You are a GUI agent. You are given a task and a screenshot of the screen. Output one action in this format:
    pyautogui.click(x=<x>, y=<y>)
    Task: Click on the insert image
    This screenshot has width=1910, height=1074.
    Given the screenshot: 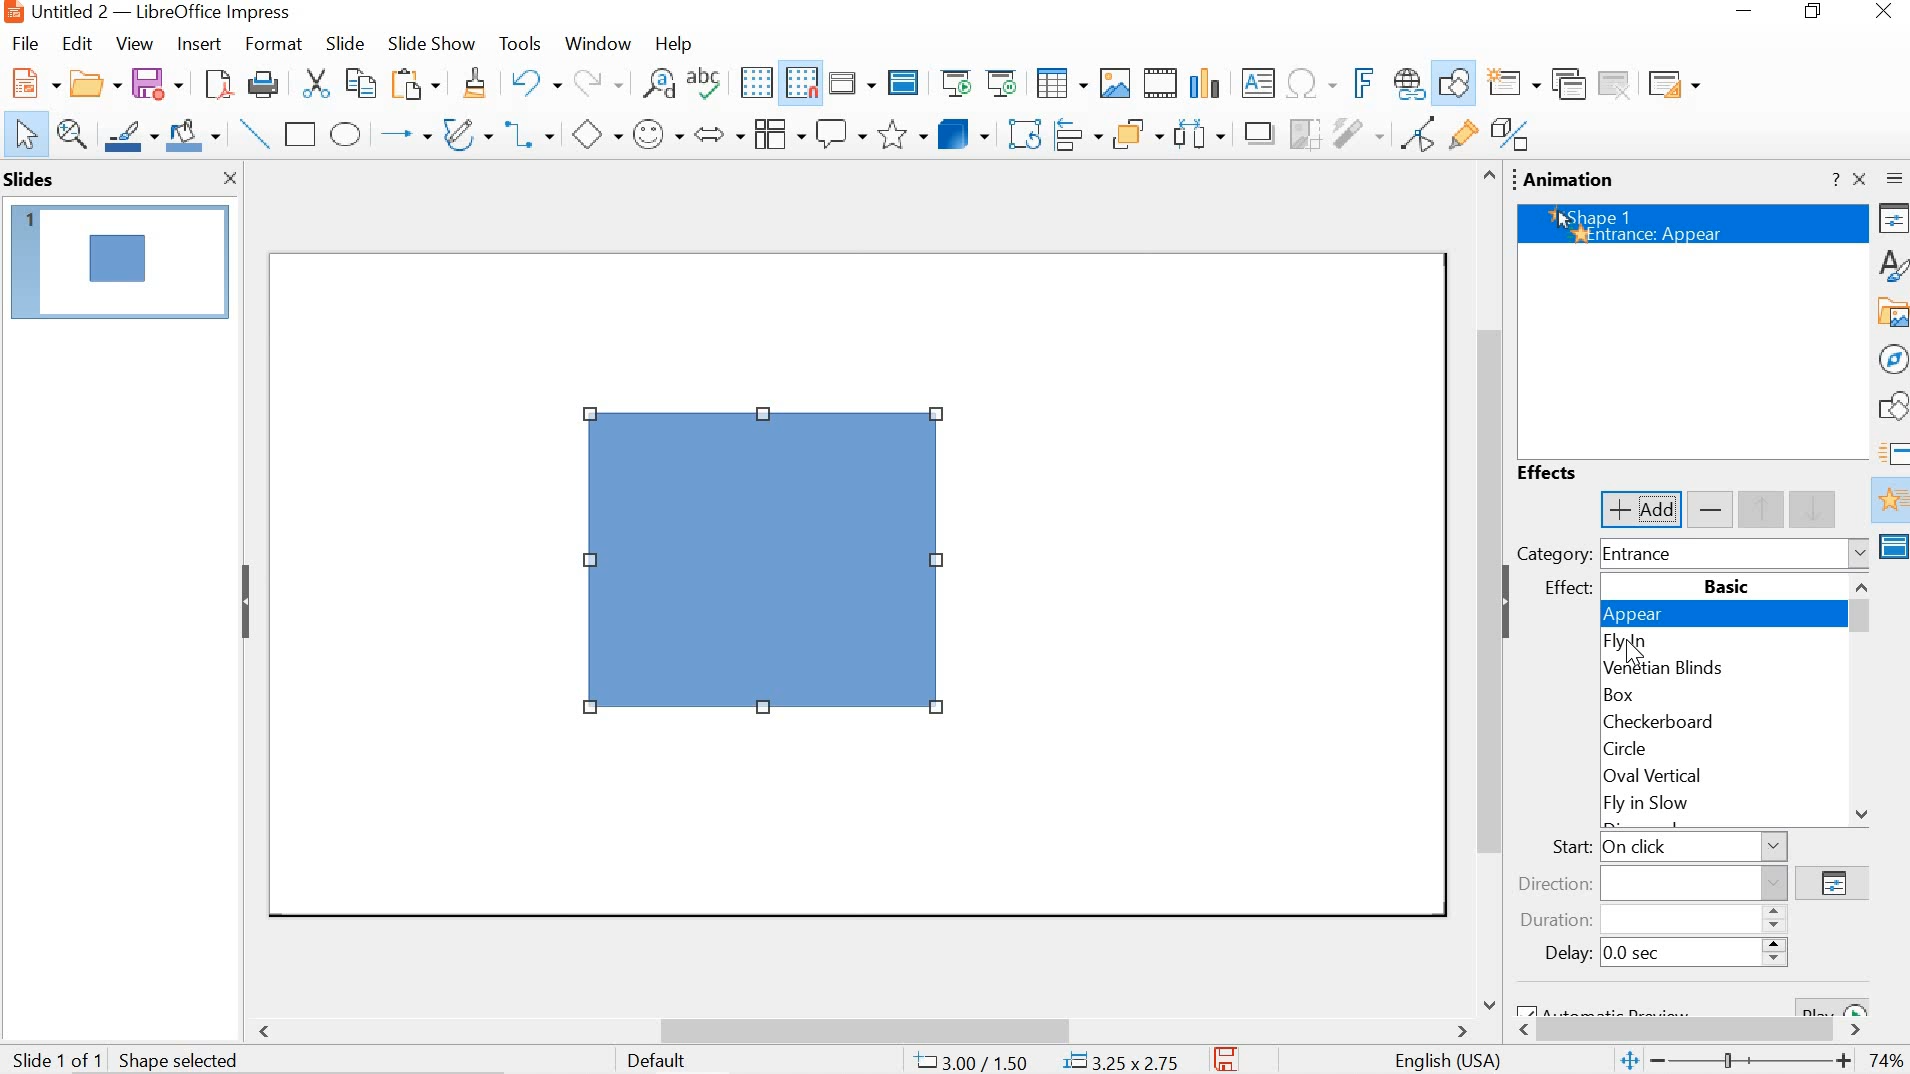 What is the action you would take?
    pyautogui.click(x=1114, y=81)
    